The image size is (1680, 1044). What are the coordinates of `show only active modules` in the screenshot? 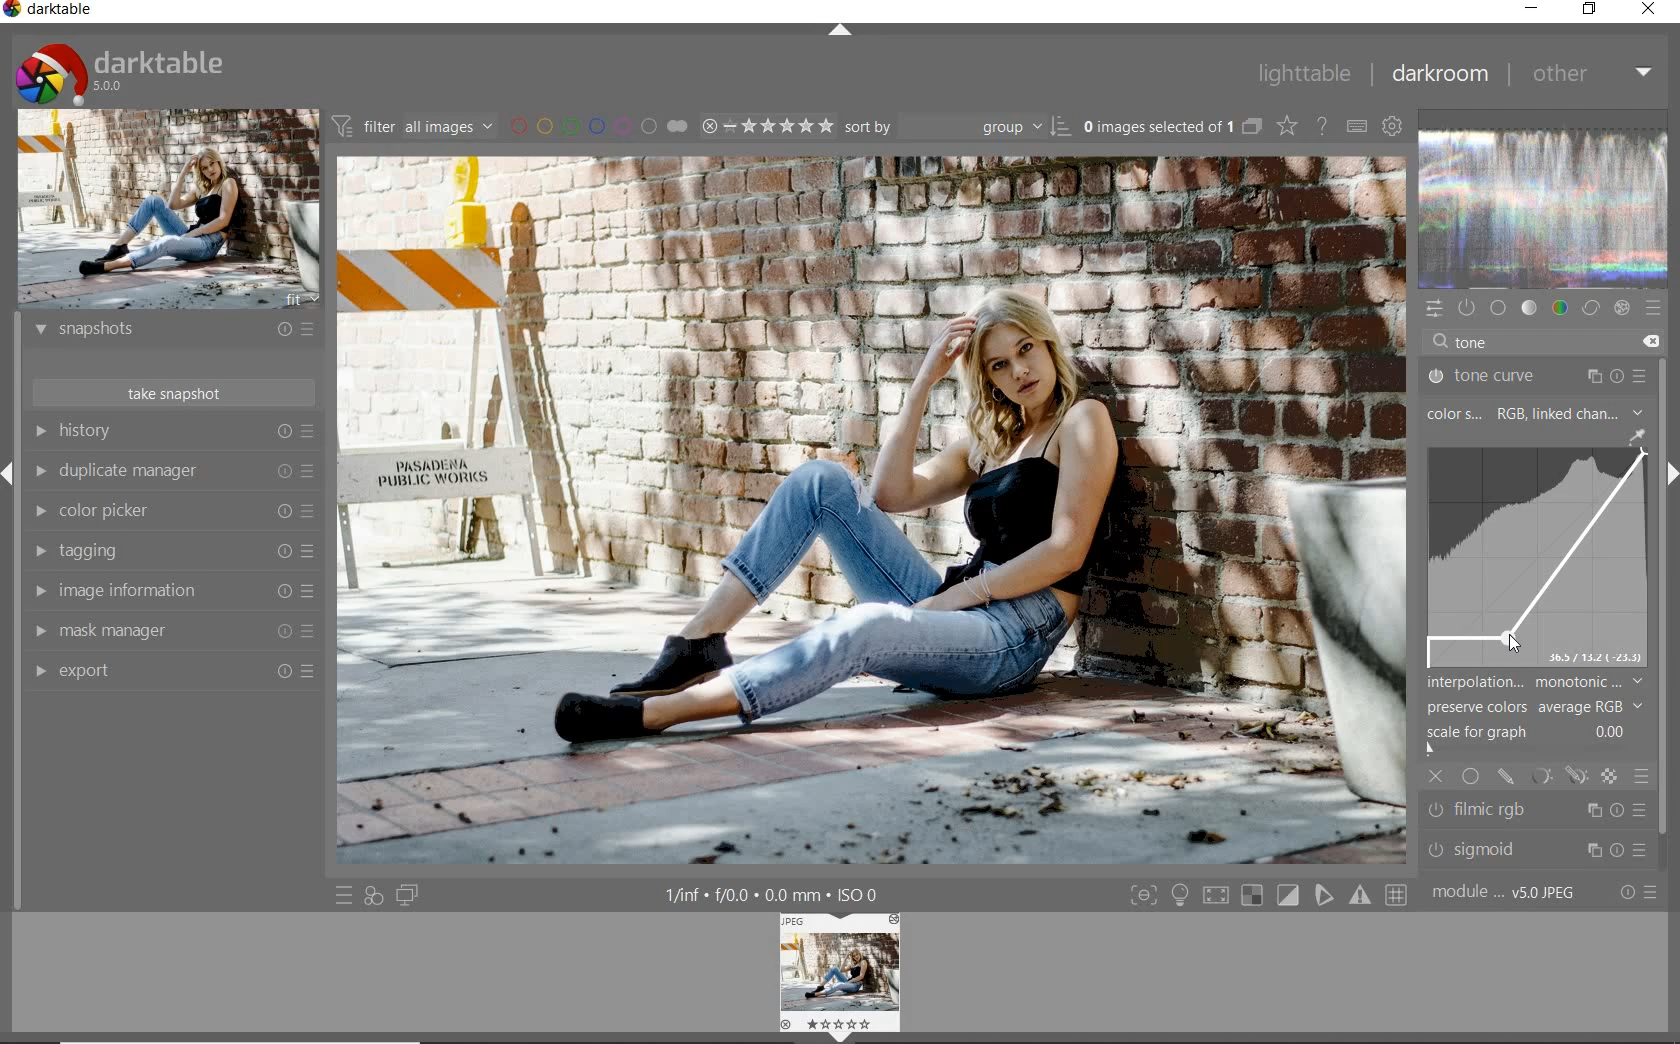 It's located at (1468, 309).